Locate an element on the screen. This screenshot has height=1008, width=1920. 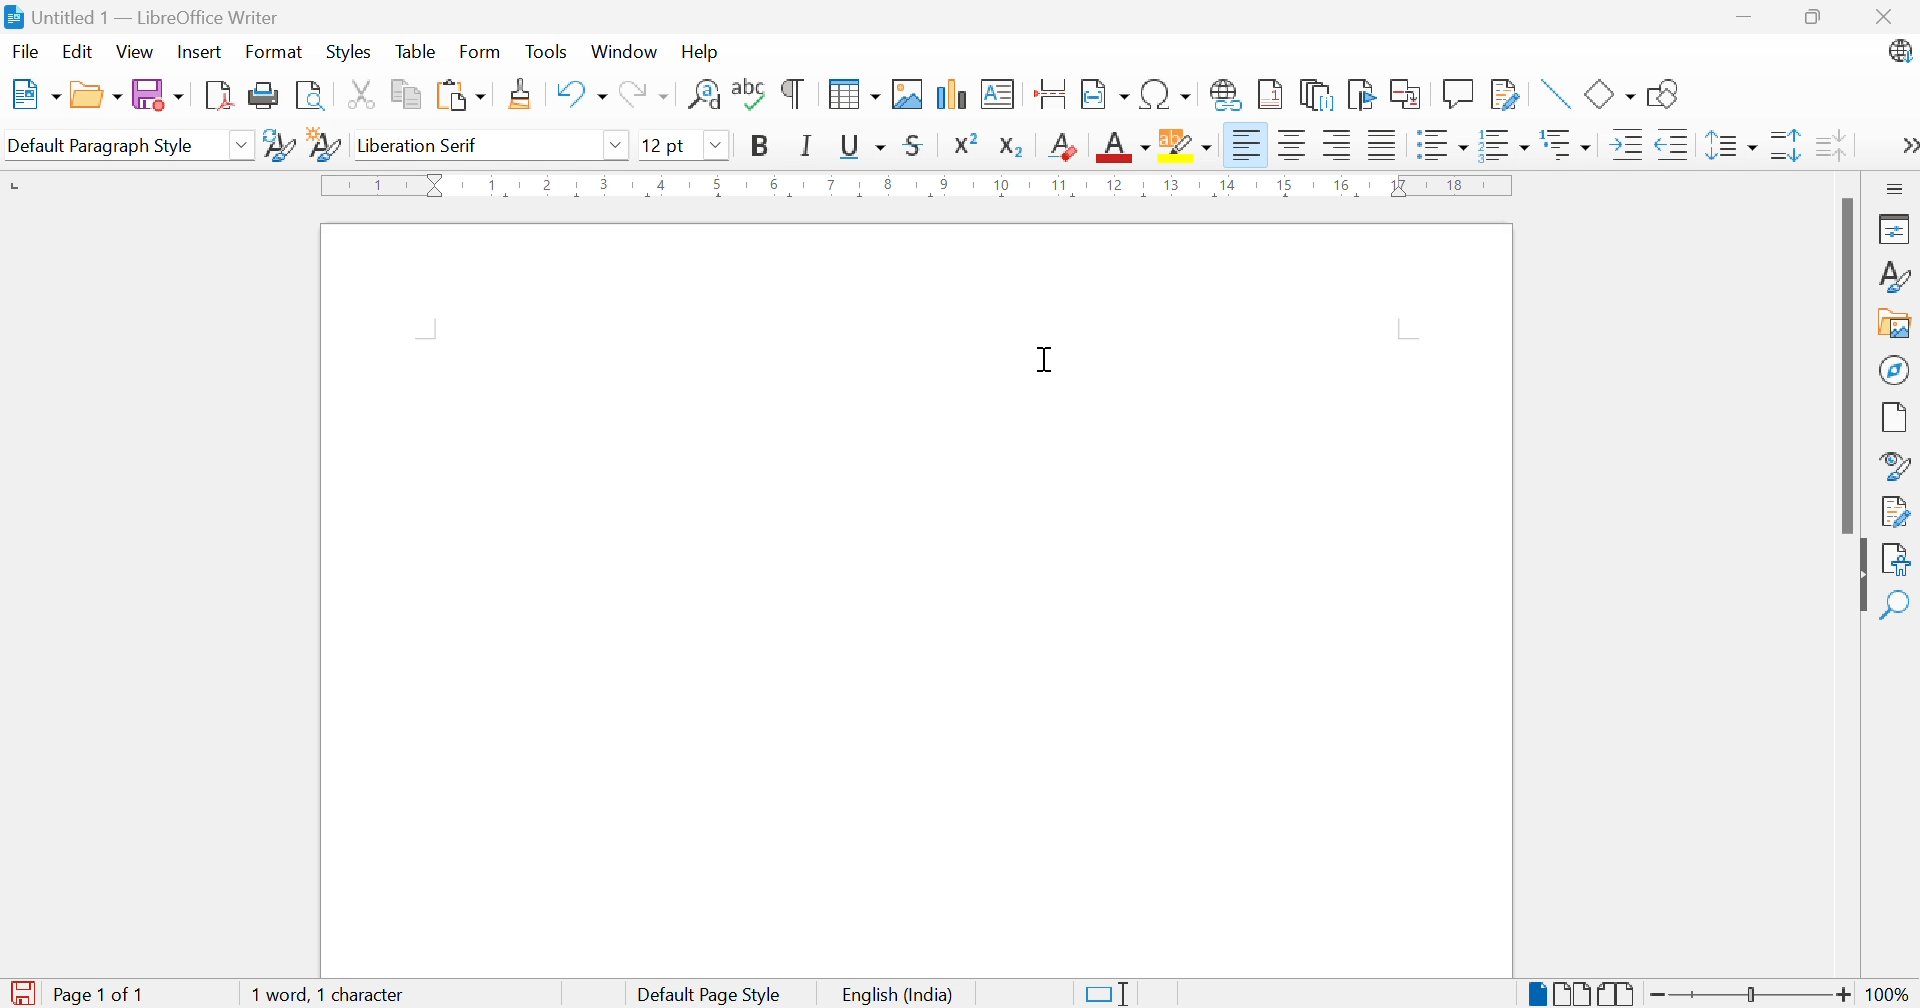
Toggle Formatting Marks is located at coordinates (794, 96).